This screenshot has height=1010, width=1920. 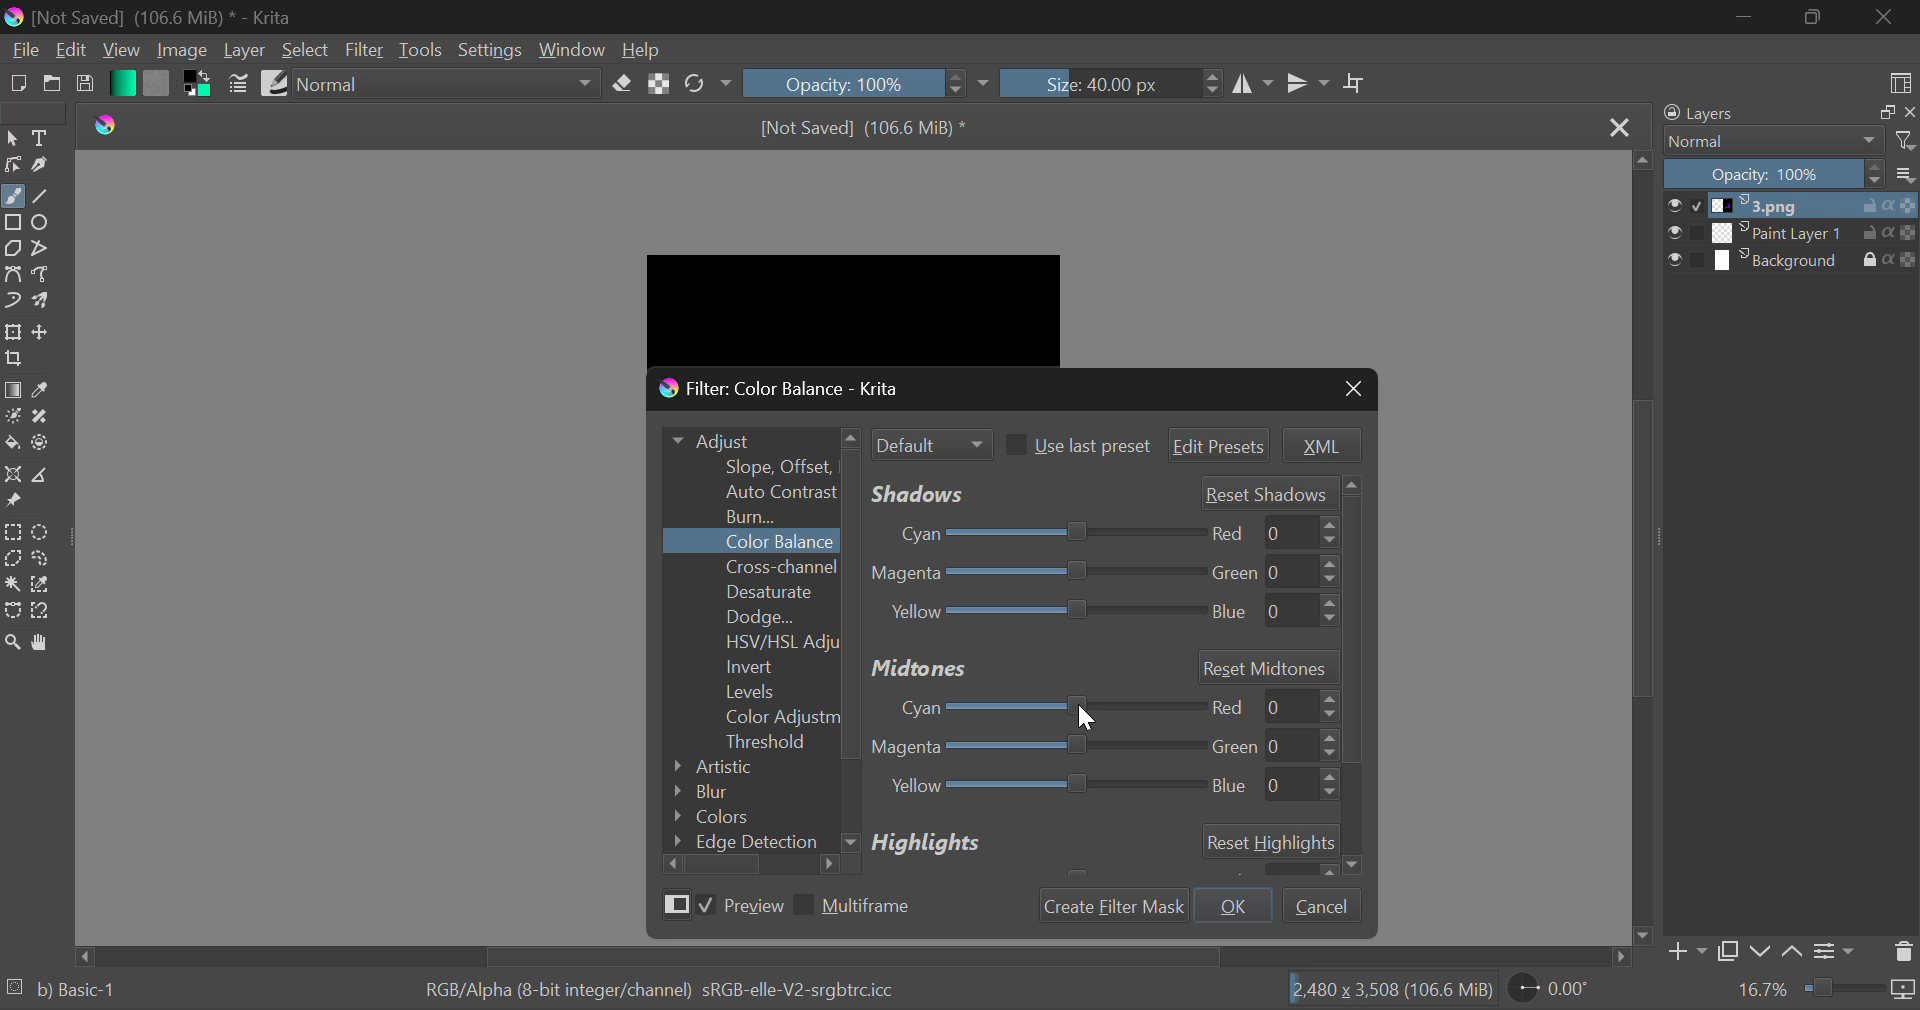 What do you see at coordinates (1033, 749) in the screenshot?
I see `Magenta-Green Adjustment Slider ` at bounding box center [1033, 749].